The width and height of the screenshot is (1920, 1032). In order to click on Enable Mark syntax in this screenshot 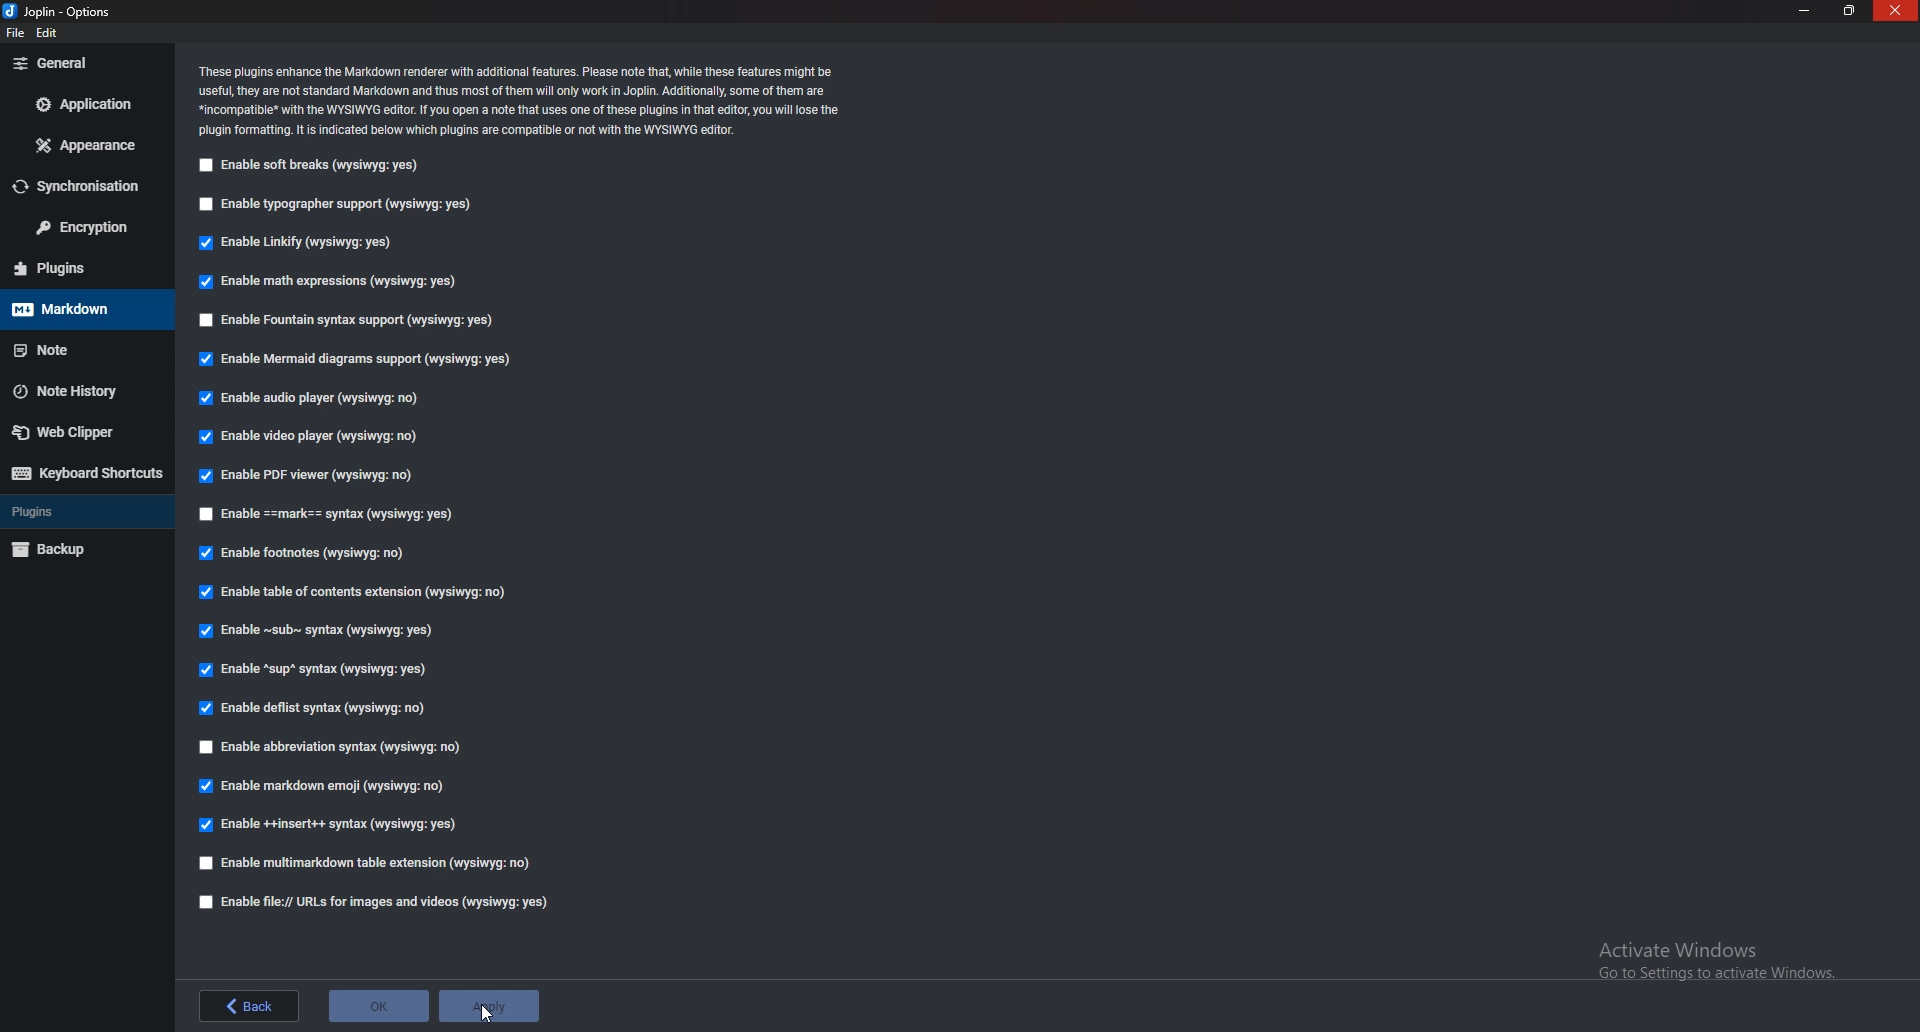, I will do `click(354, 513)`.